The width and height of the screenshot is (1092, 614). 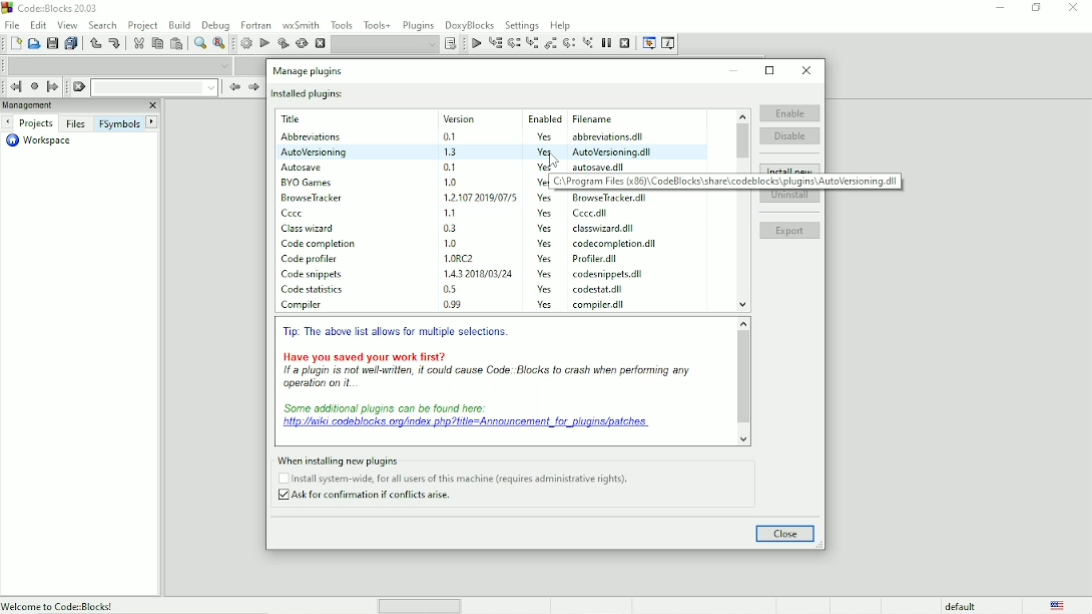 What do you see at coordinates (180, 23) in the screenshot?
I see `Build` at bounding box center [180, 23].